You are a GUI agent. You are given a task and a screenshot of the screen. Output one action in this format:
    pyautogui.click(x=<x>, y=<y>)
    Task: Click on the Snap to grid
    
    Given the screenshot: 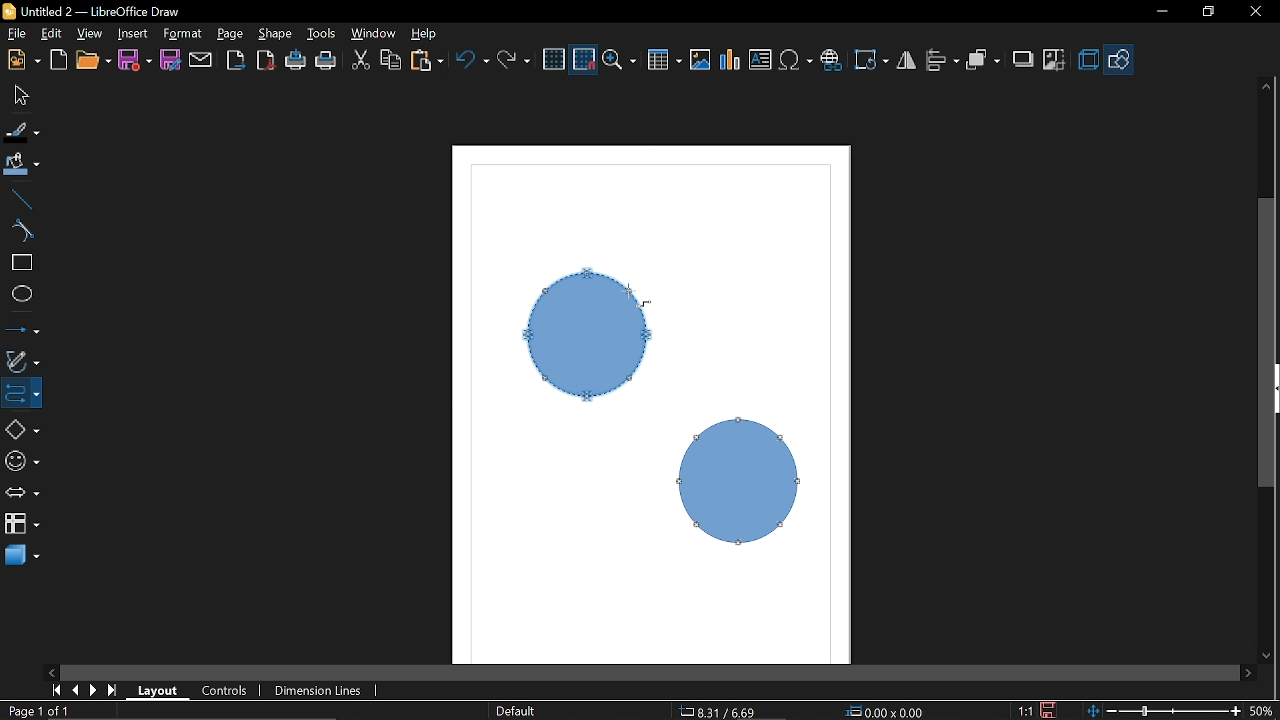 What is the action you would take?
    pyautogui.click(x=585, y=60)
    